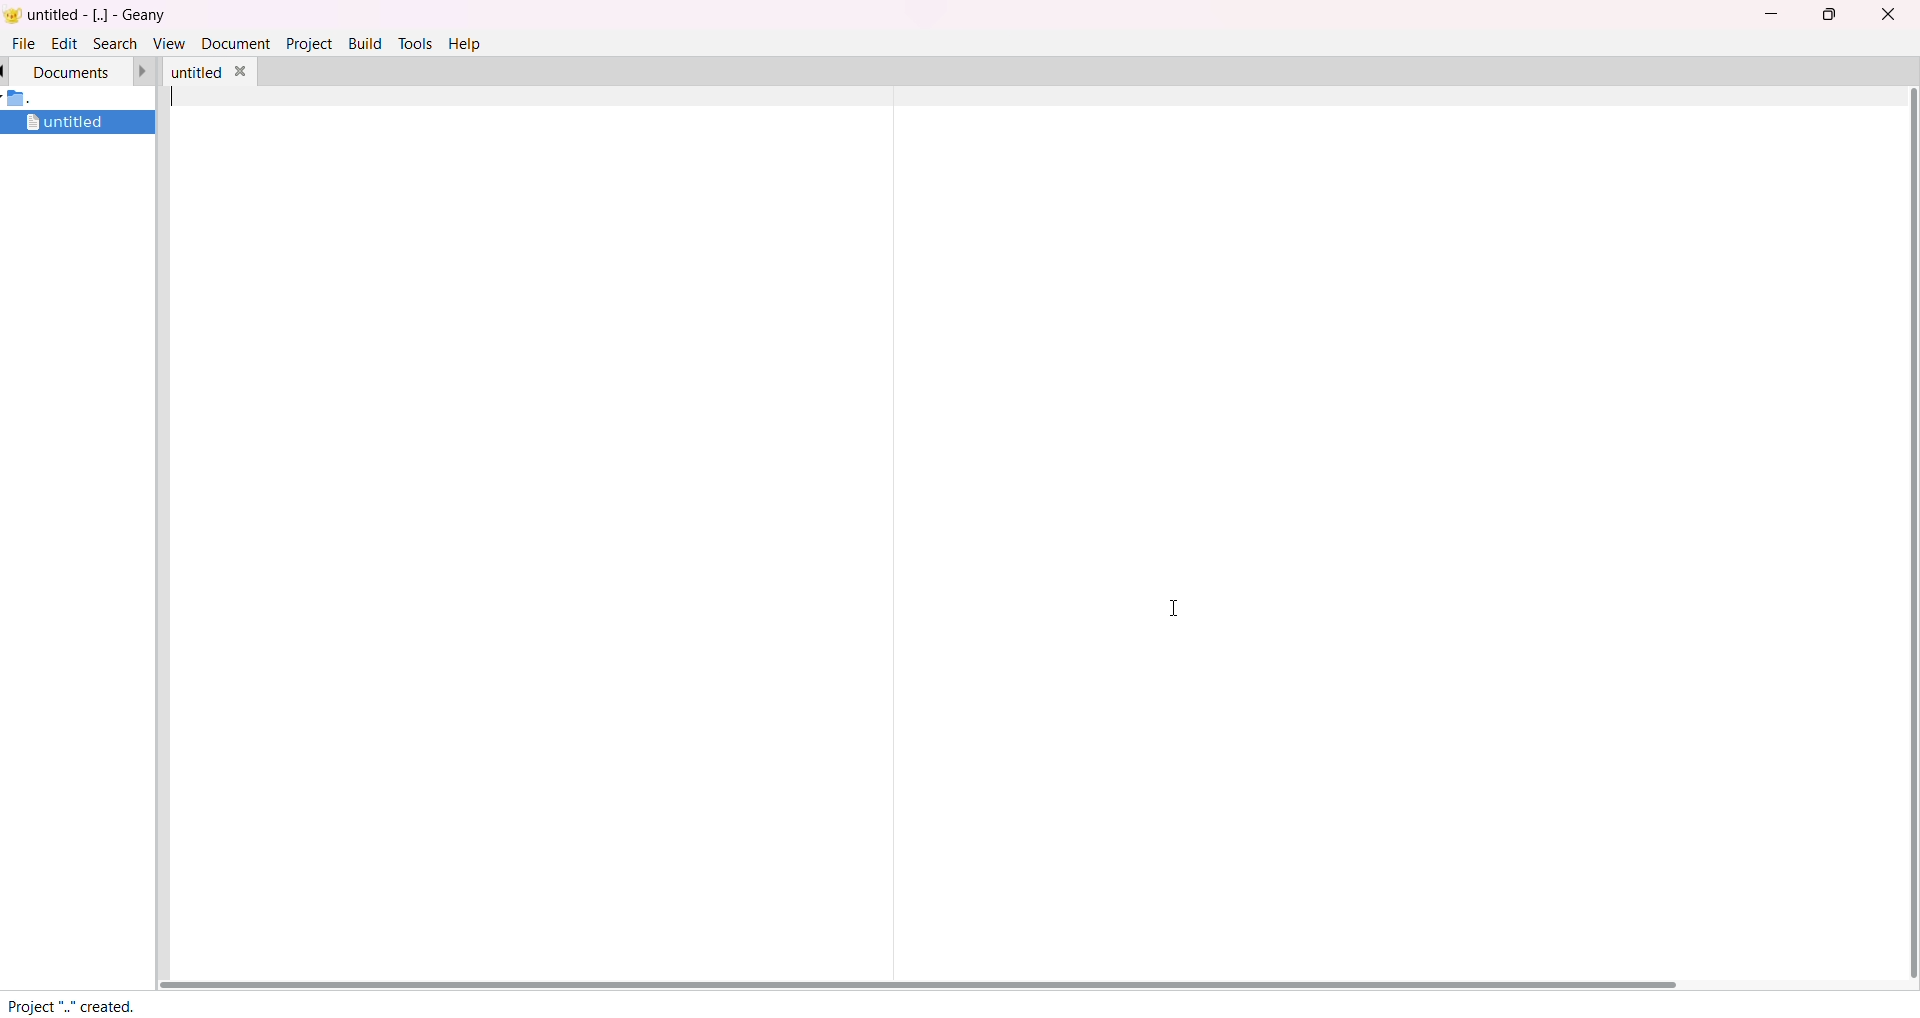 Image resolution: width=1920 pixels, height=1018 pixels. I want to click on maximize, so click(1828, 15).